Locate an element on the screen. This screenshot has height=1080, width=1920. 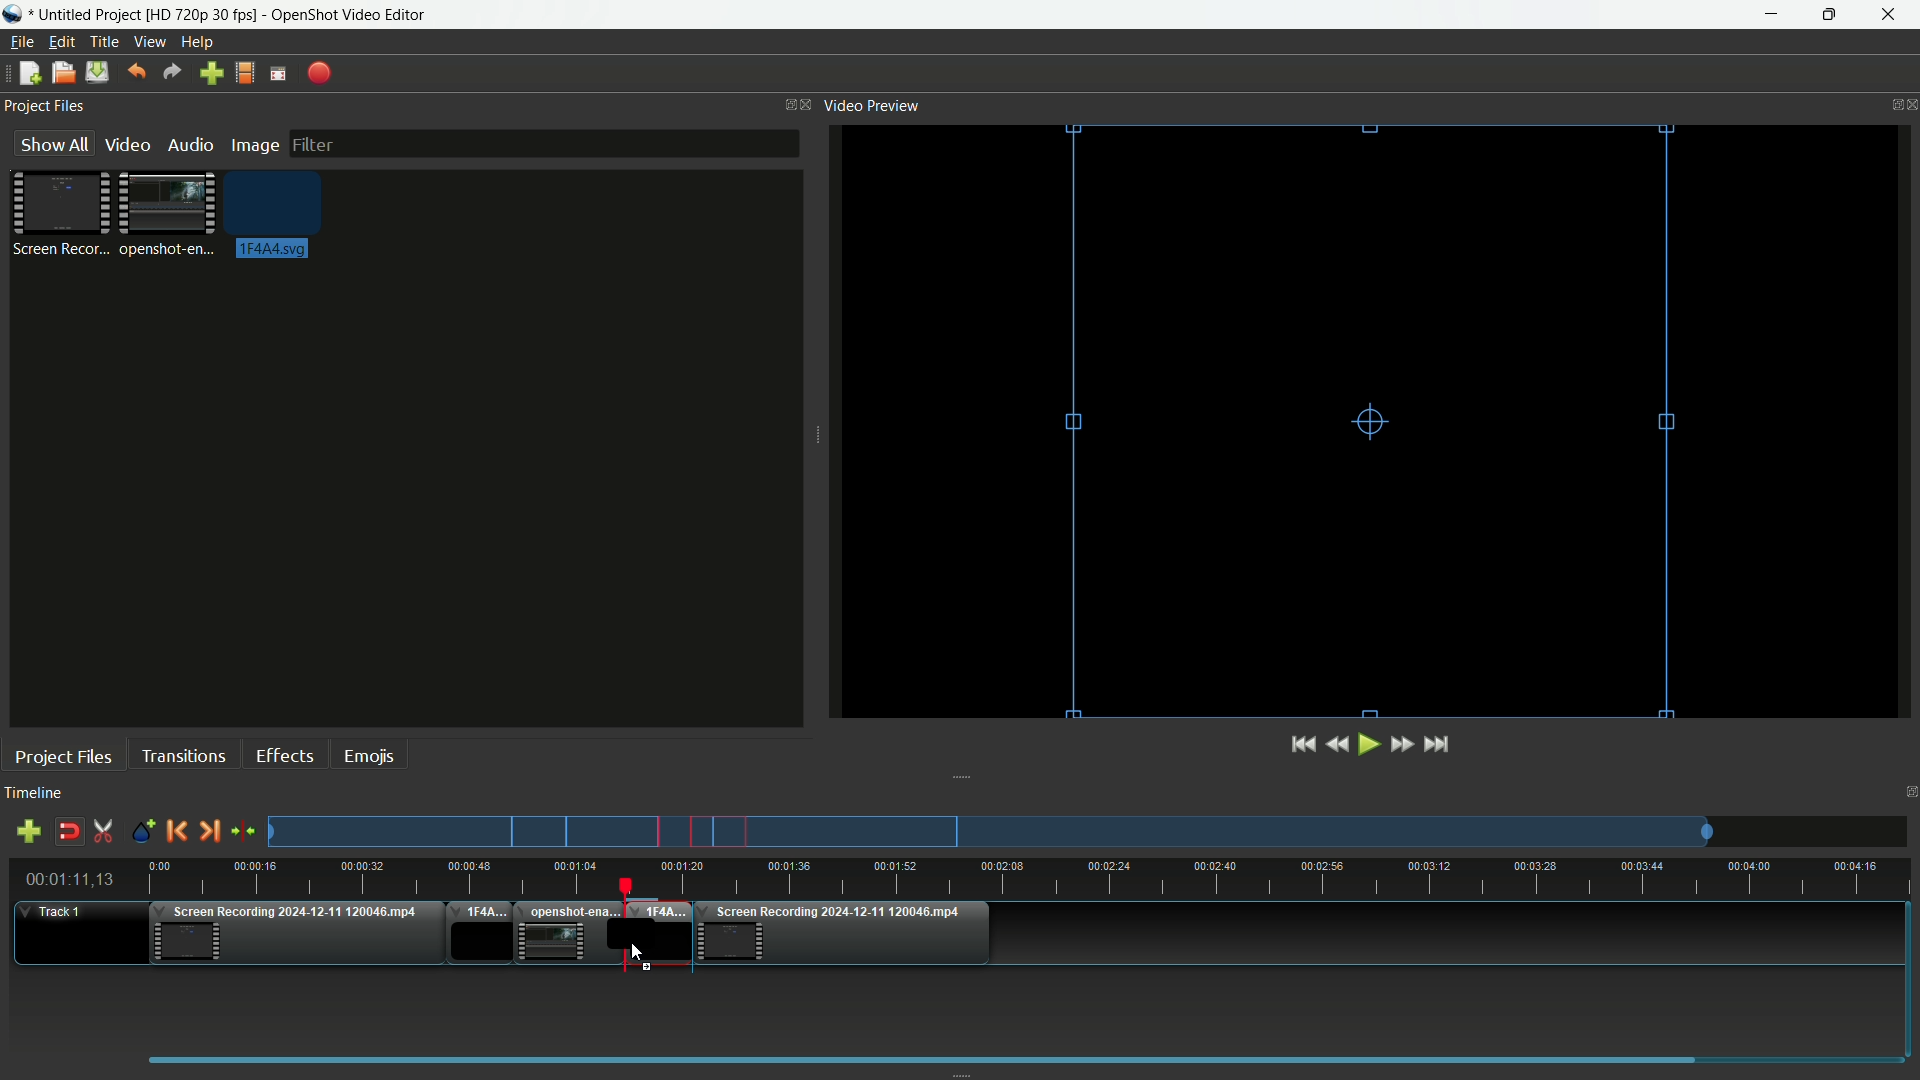
Next marker is located at coordinates (207, 832).